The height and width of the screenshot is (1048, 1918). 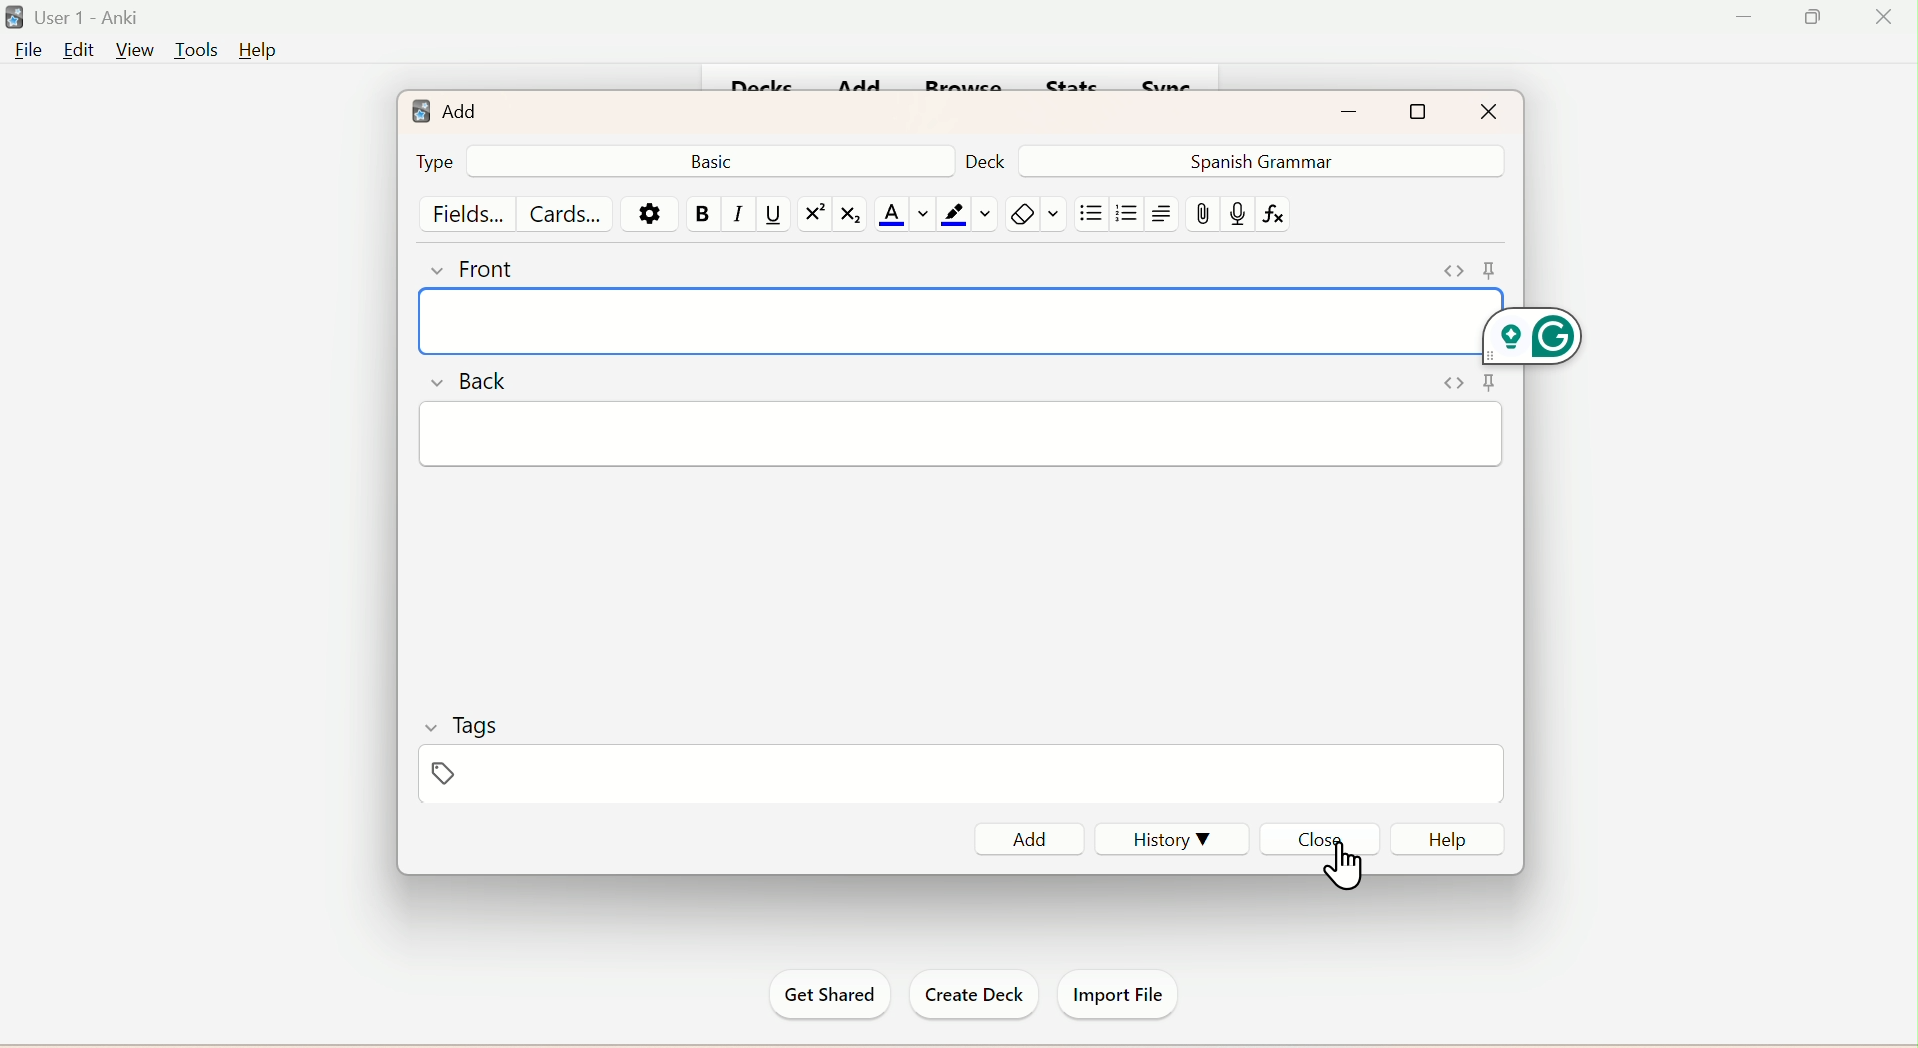 I want to click on History, so click(x=1174, y=844).